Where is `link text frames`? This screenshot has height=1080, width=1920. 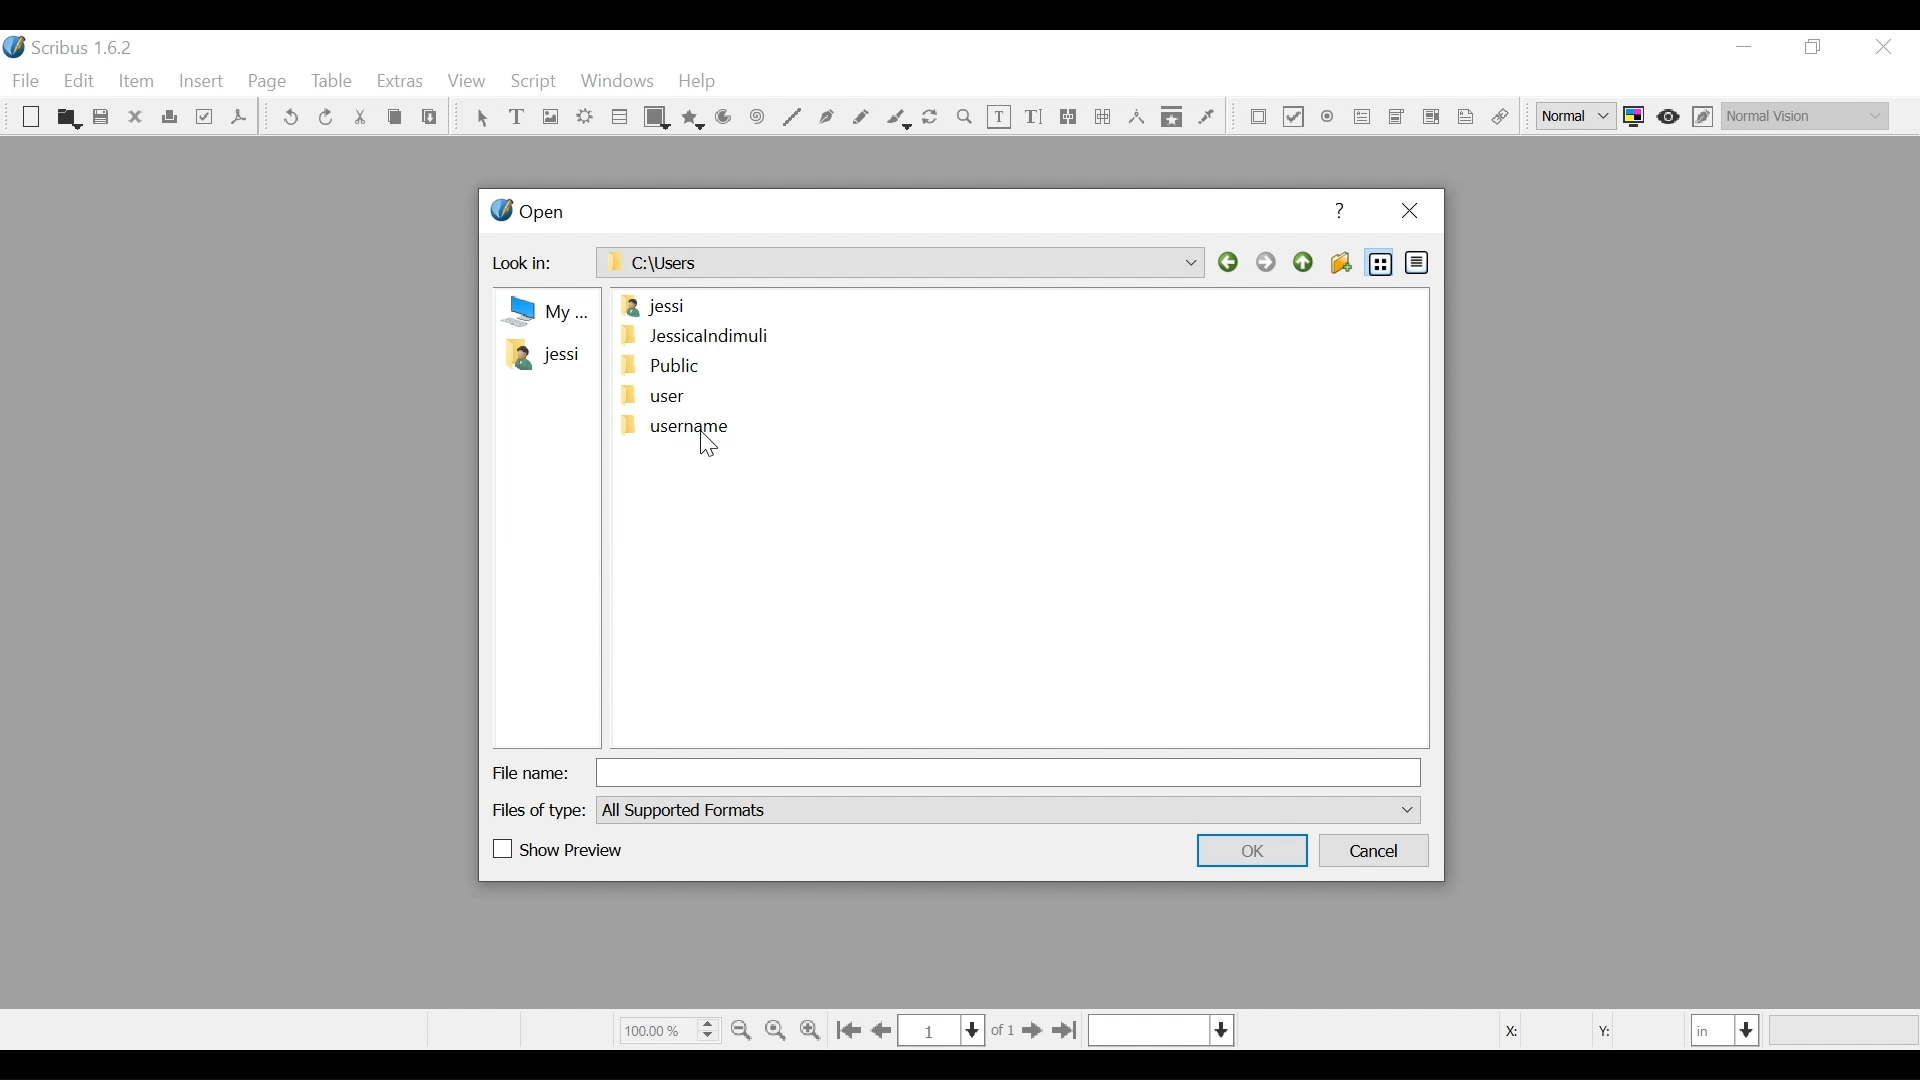
link text frames is located at coordinates (1069, 117).